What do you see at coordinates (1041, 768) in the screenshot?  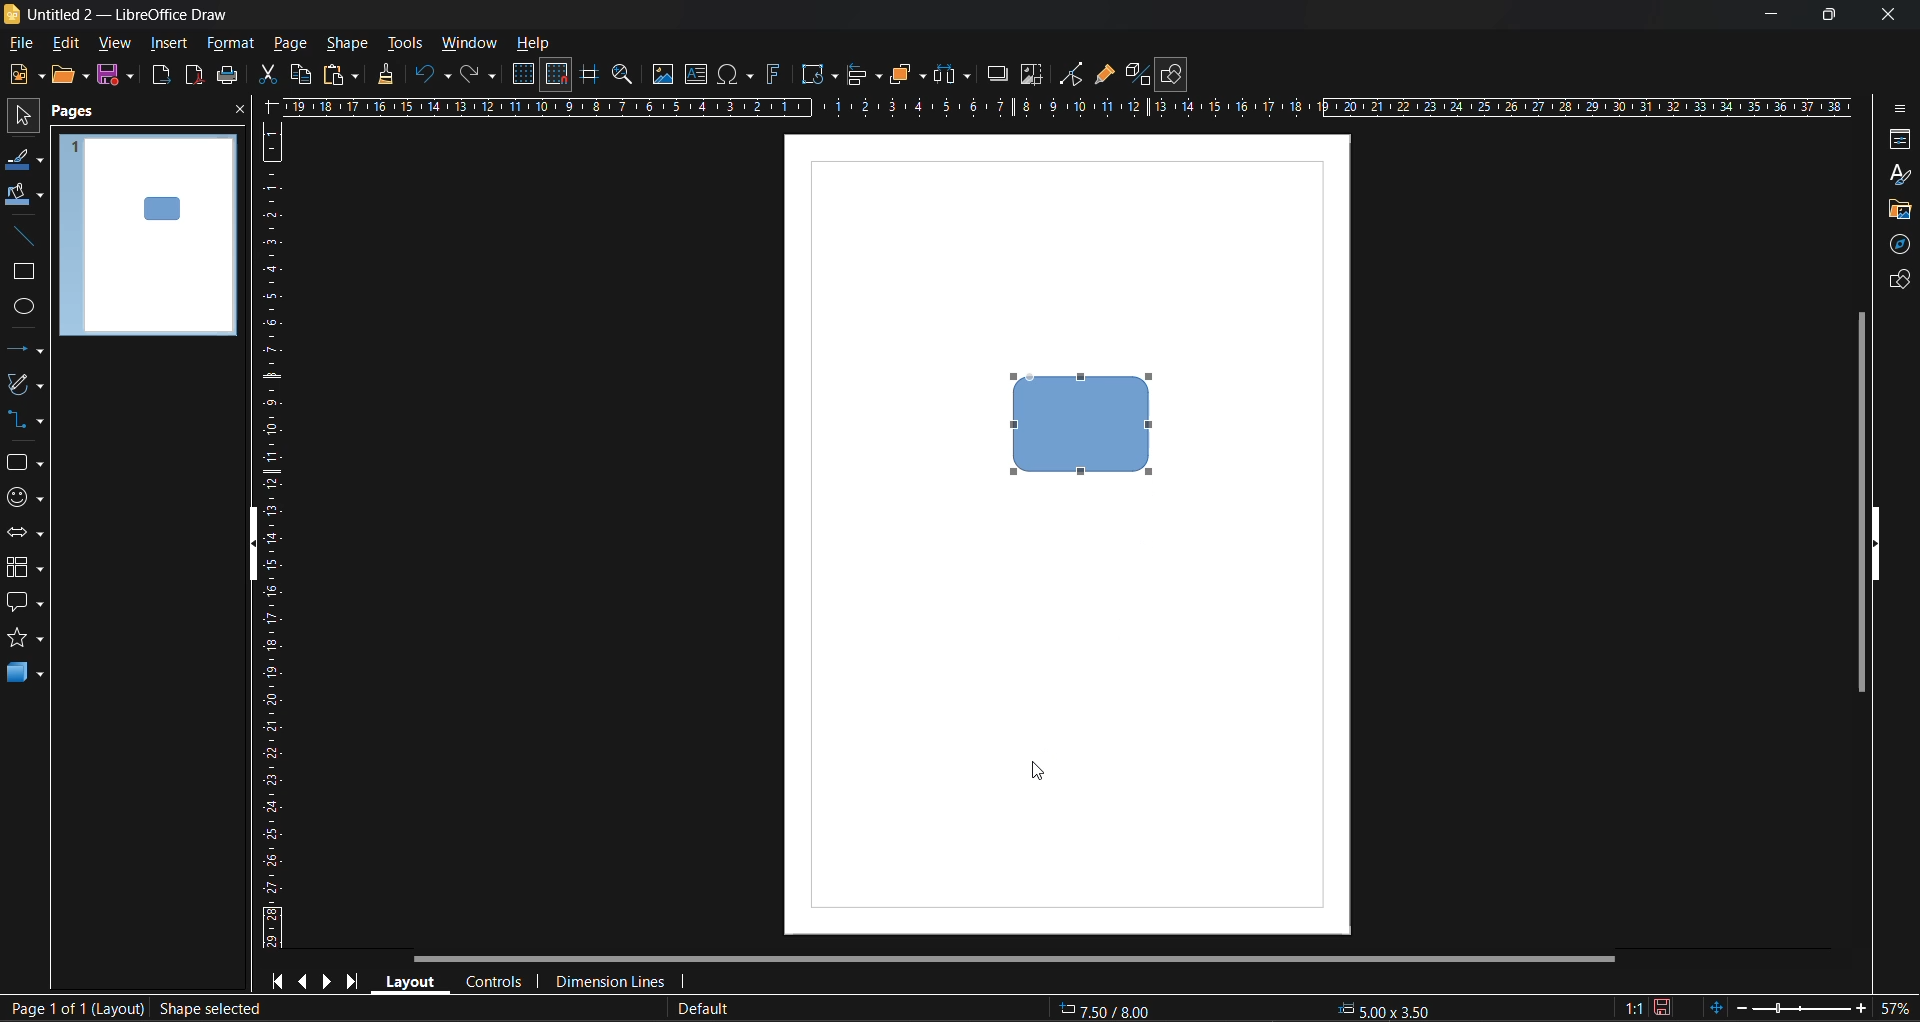 I see `cursor` at bounding box center [1041, 768].